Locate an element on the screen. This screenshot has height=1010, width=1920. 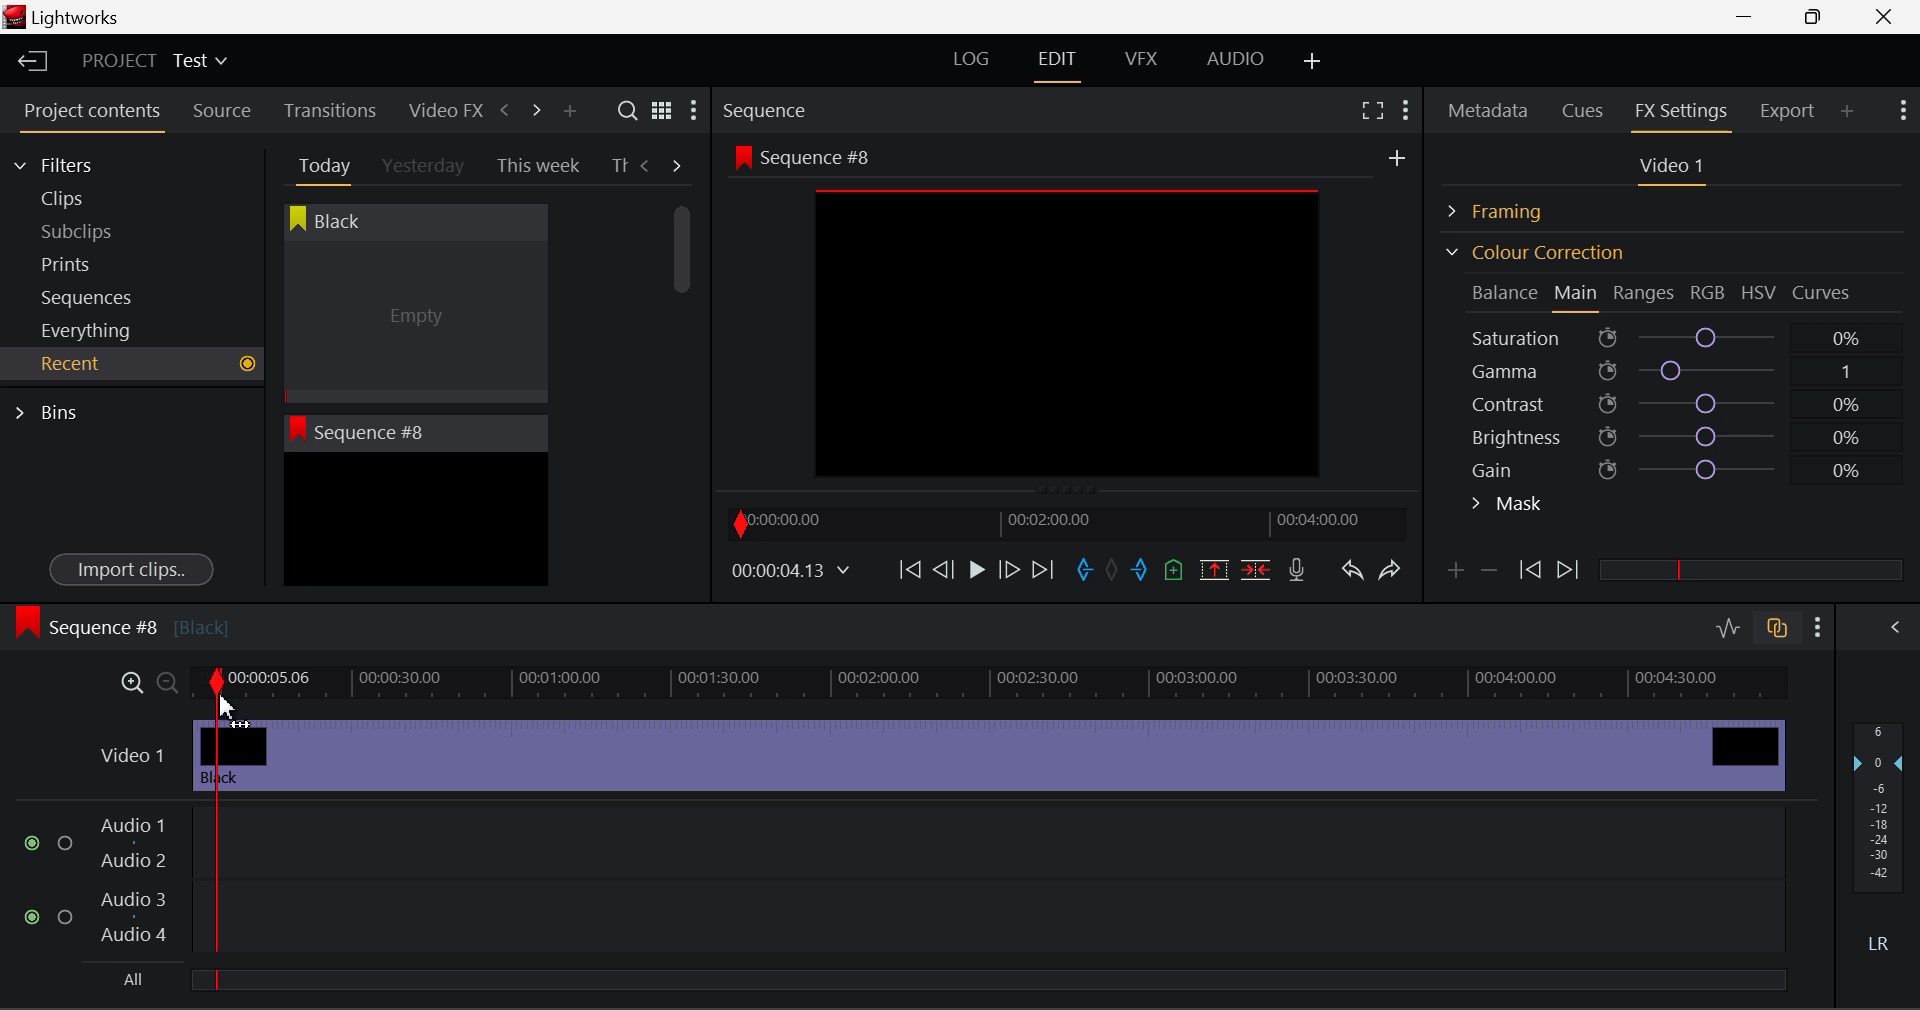
Next keyframe is located at coordinates (1570, 571).